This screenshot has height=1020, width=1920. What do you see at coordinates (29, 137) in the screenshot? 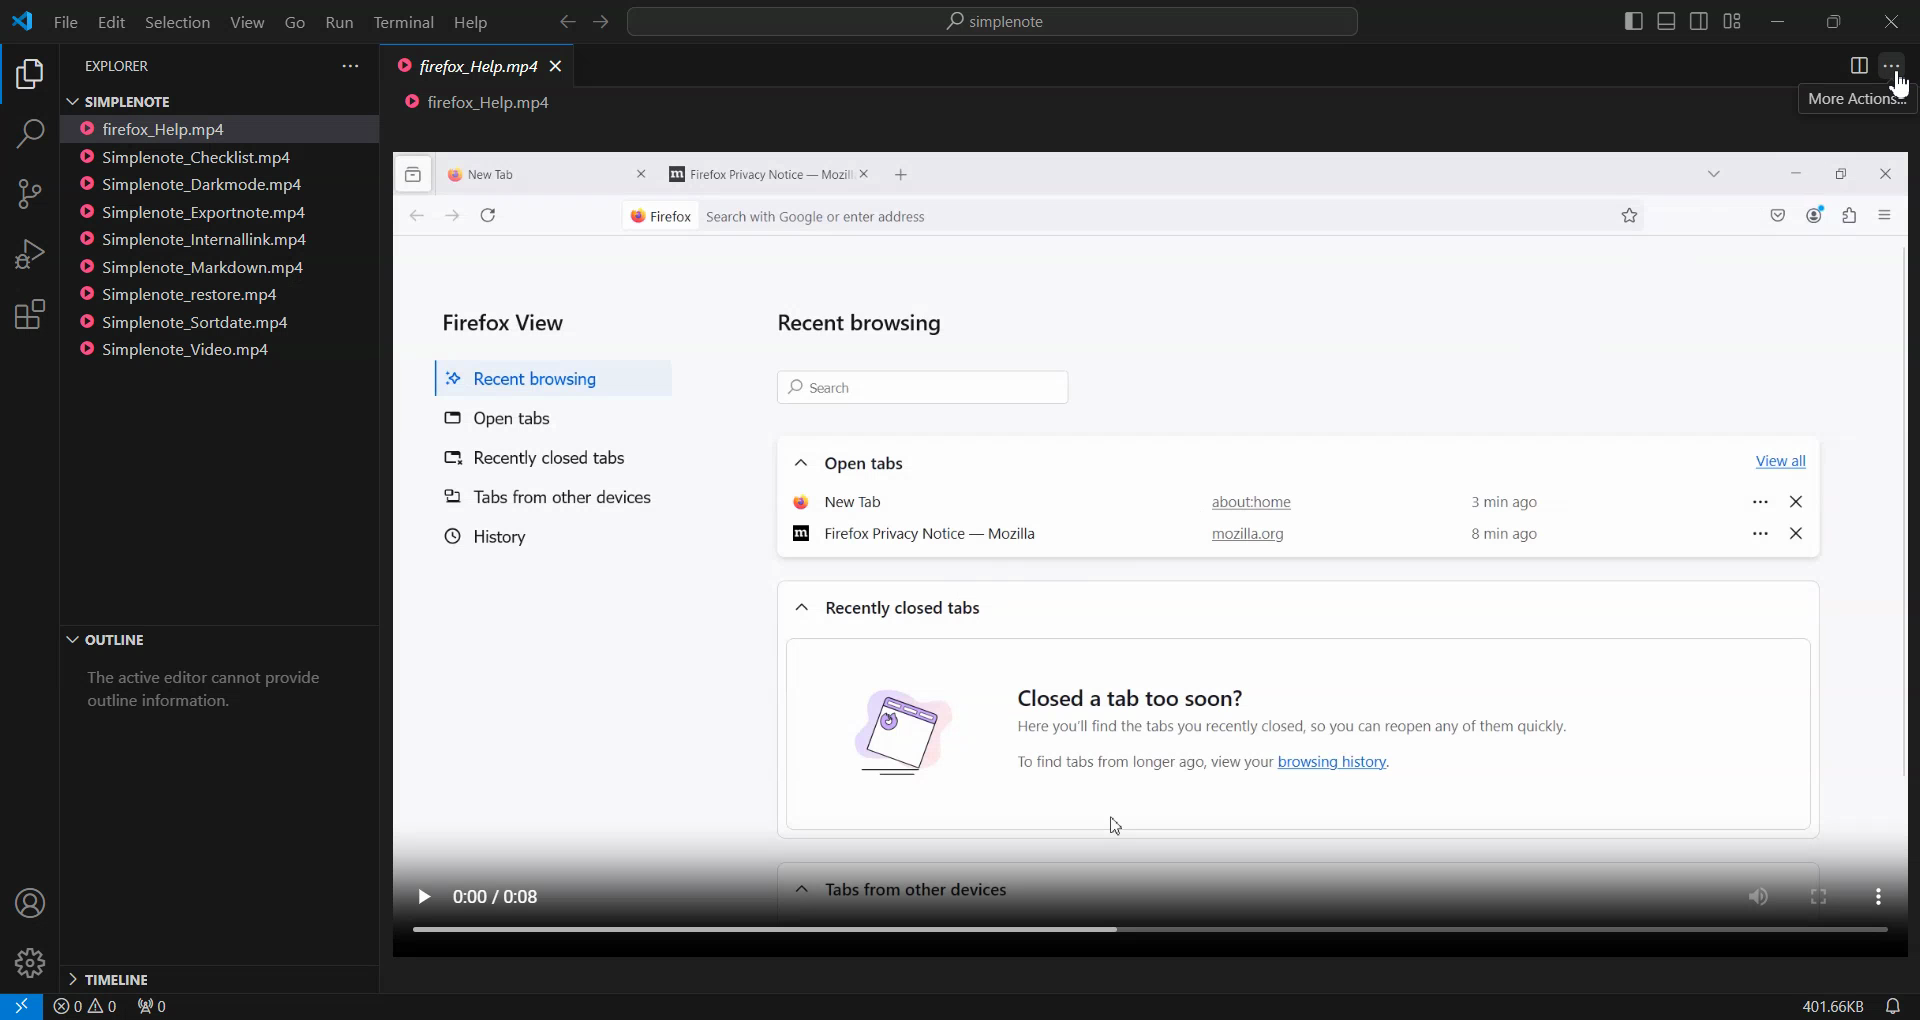
I see `Search` at bounding box center [29, 137].